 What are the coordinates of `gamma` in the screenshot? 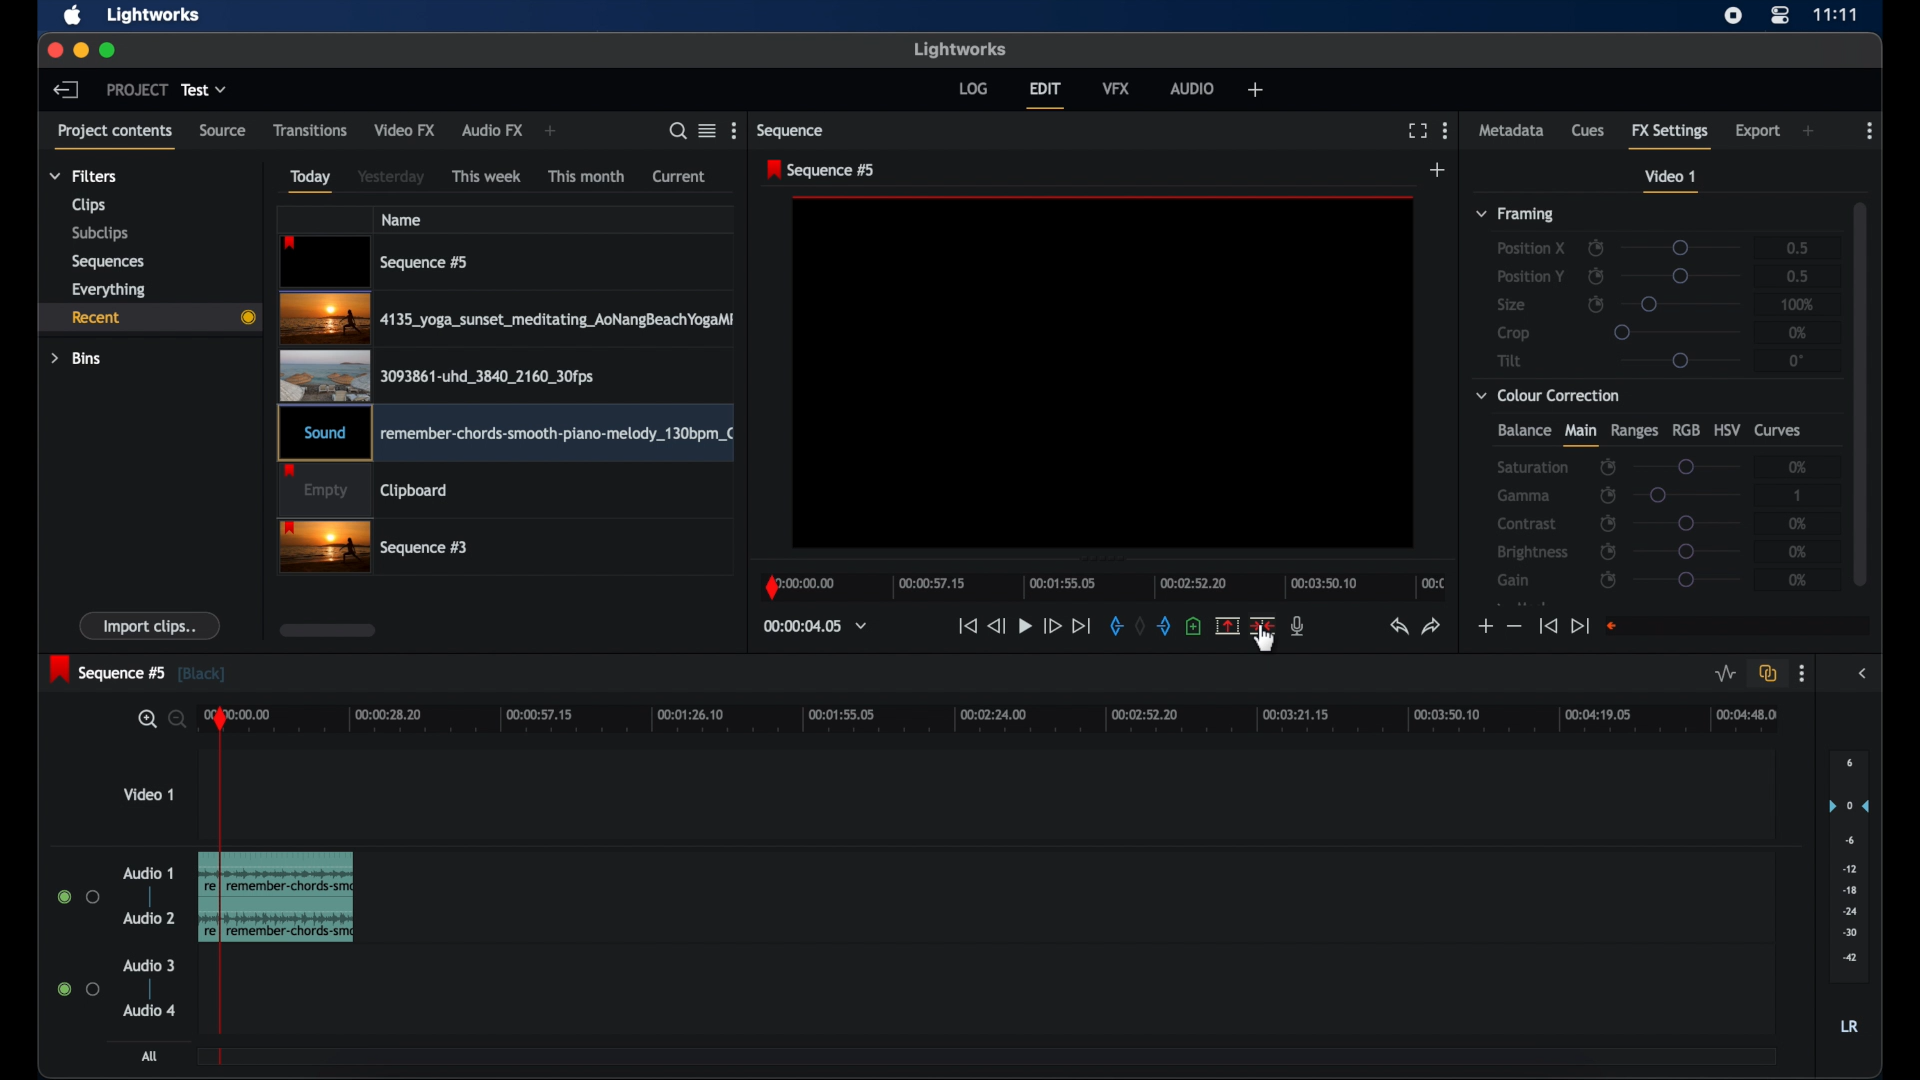 It's located at (1525, 496).